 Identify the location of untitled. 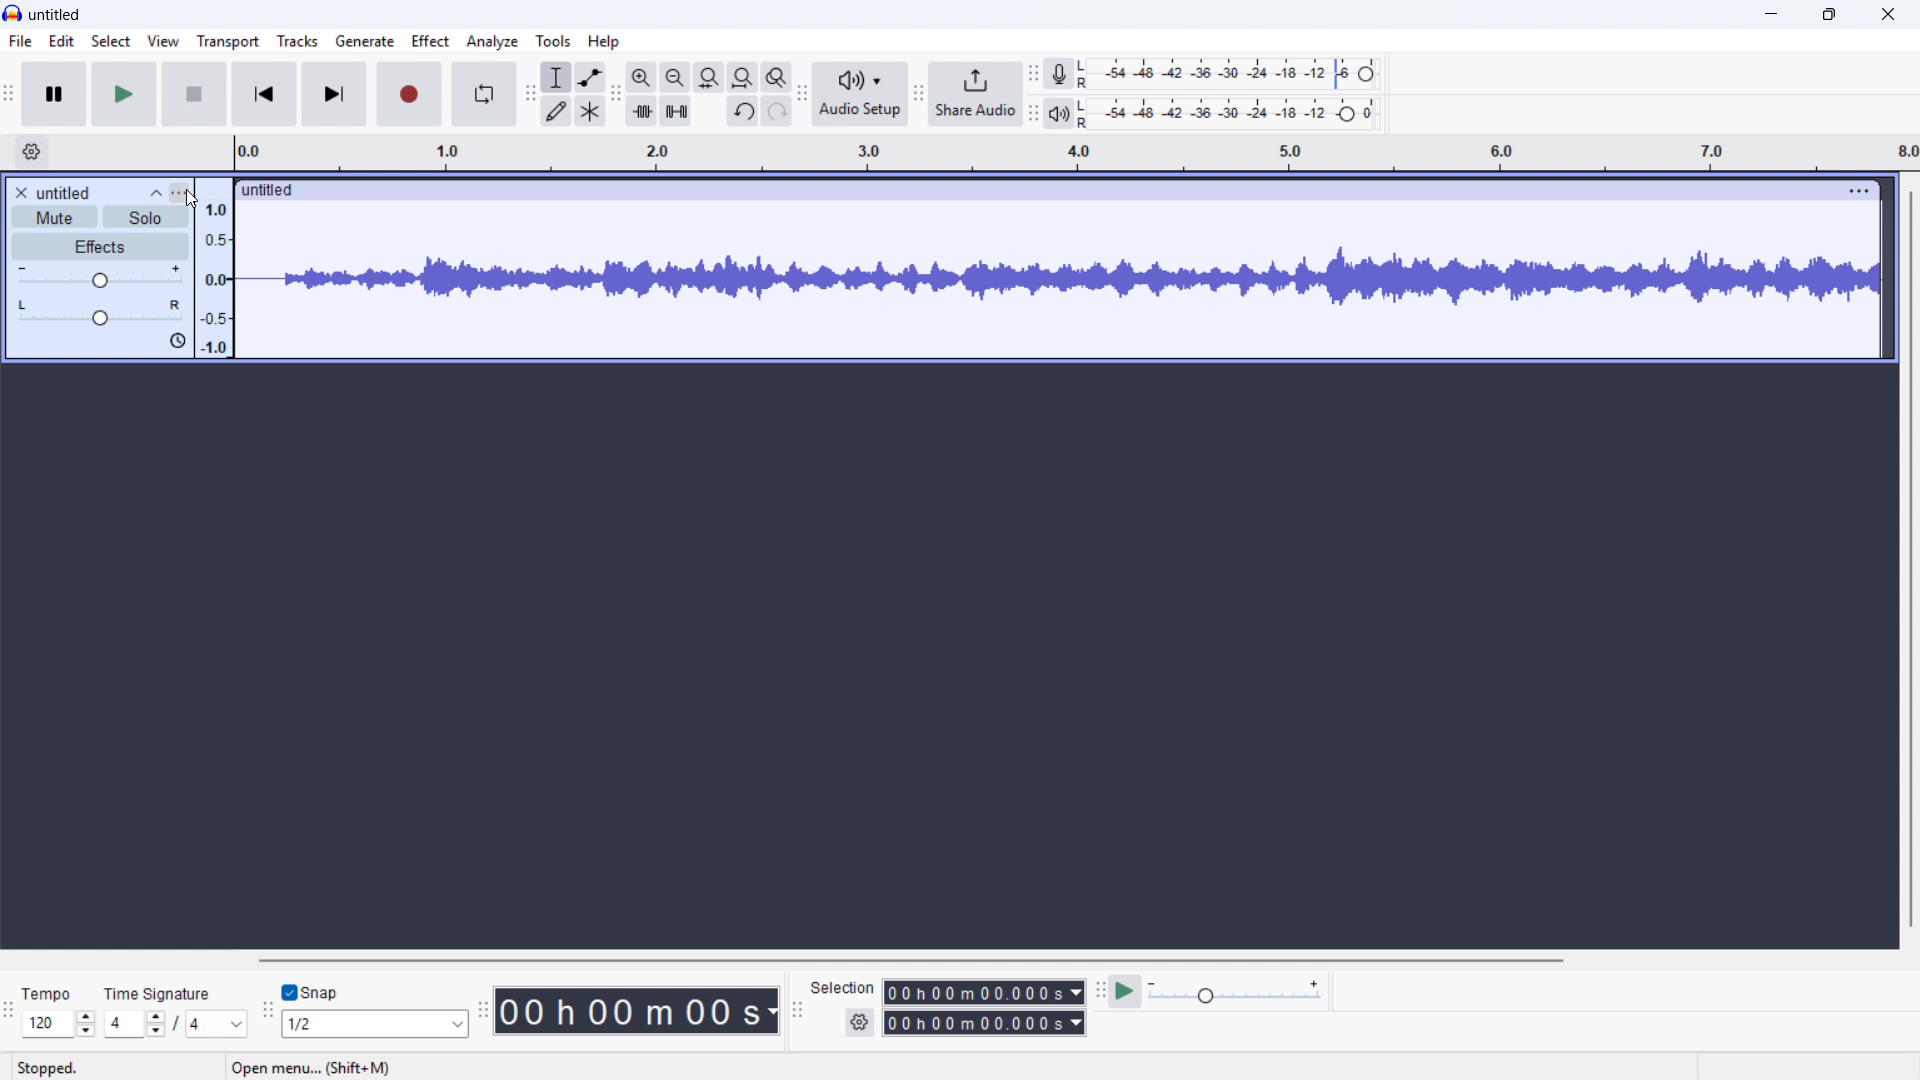
(64, 193).